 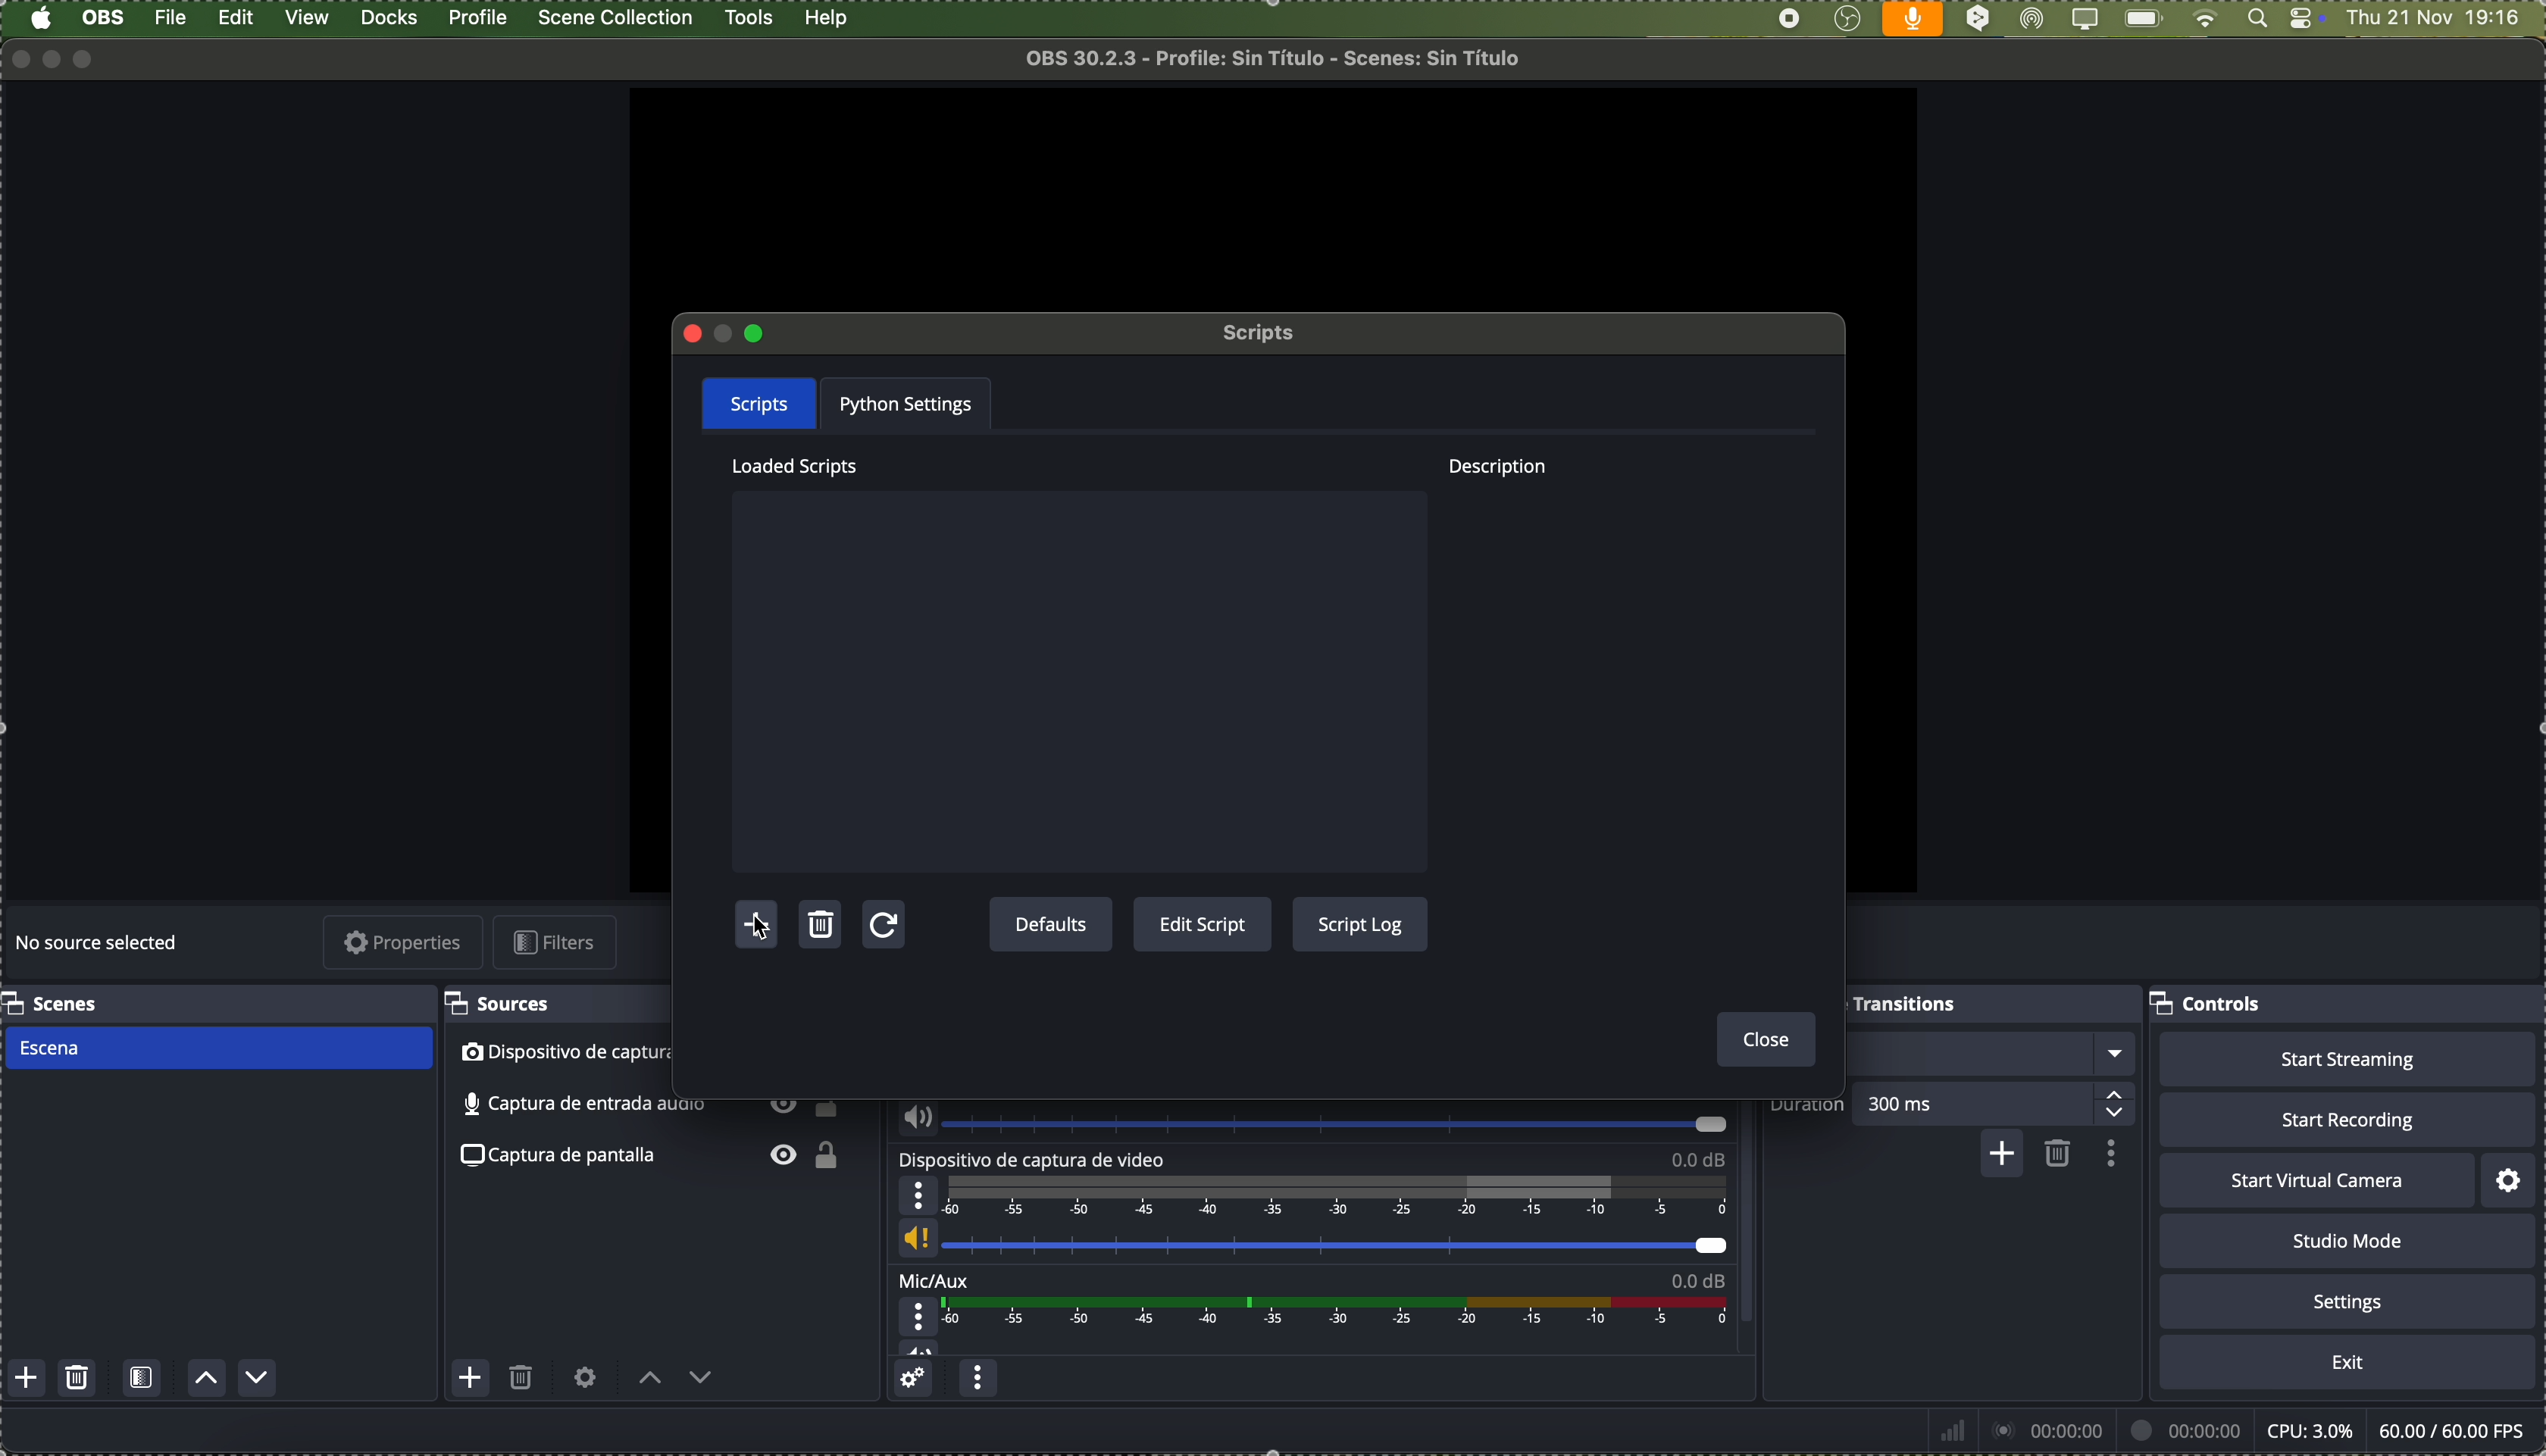 What do you see at coordinates (53, 58) in the screenshot?
I see `minimize program` at bounding box center [53, 58].